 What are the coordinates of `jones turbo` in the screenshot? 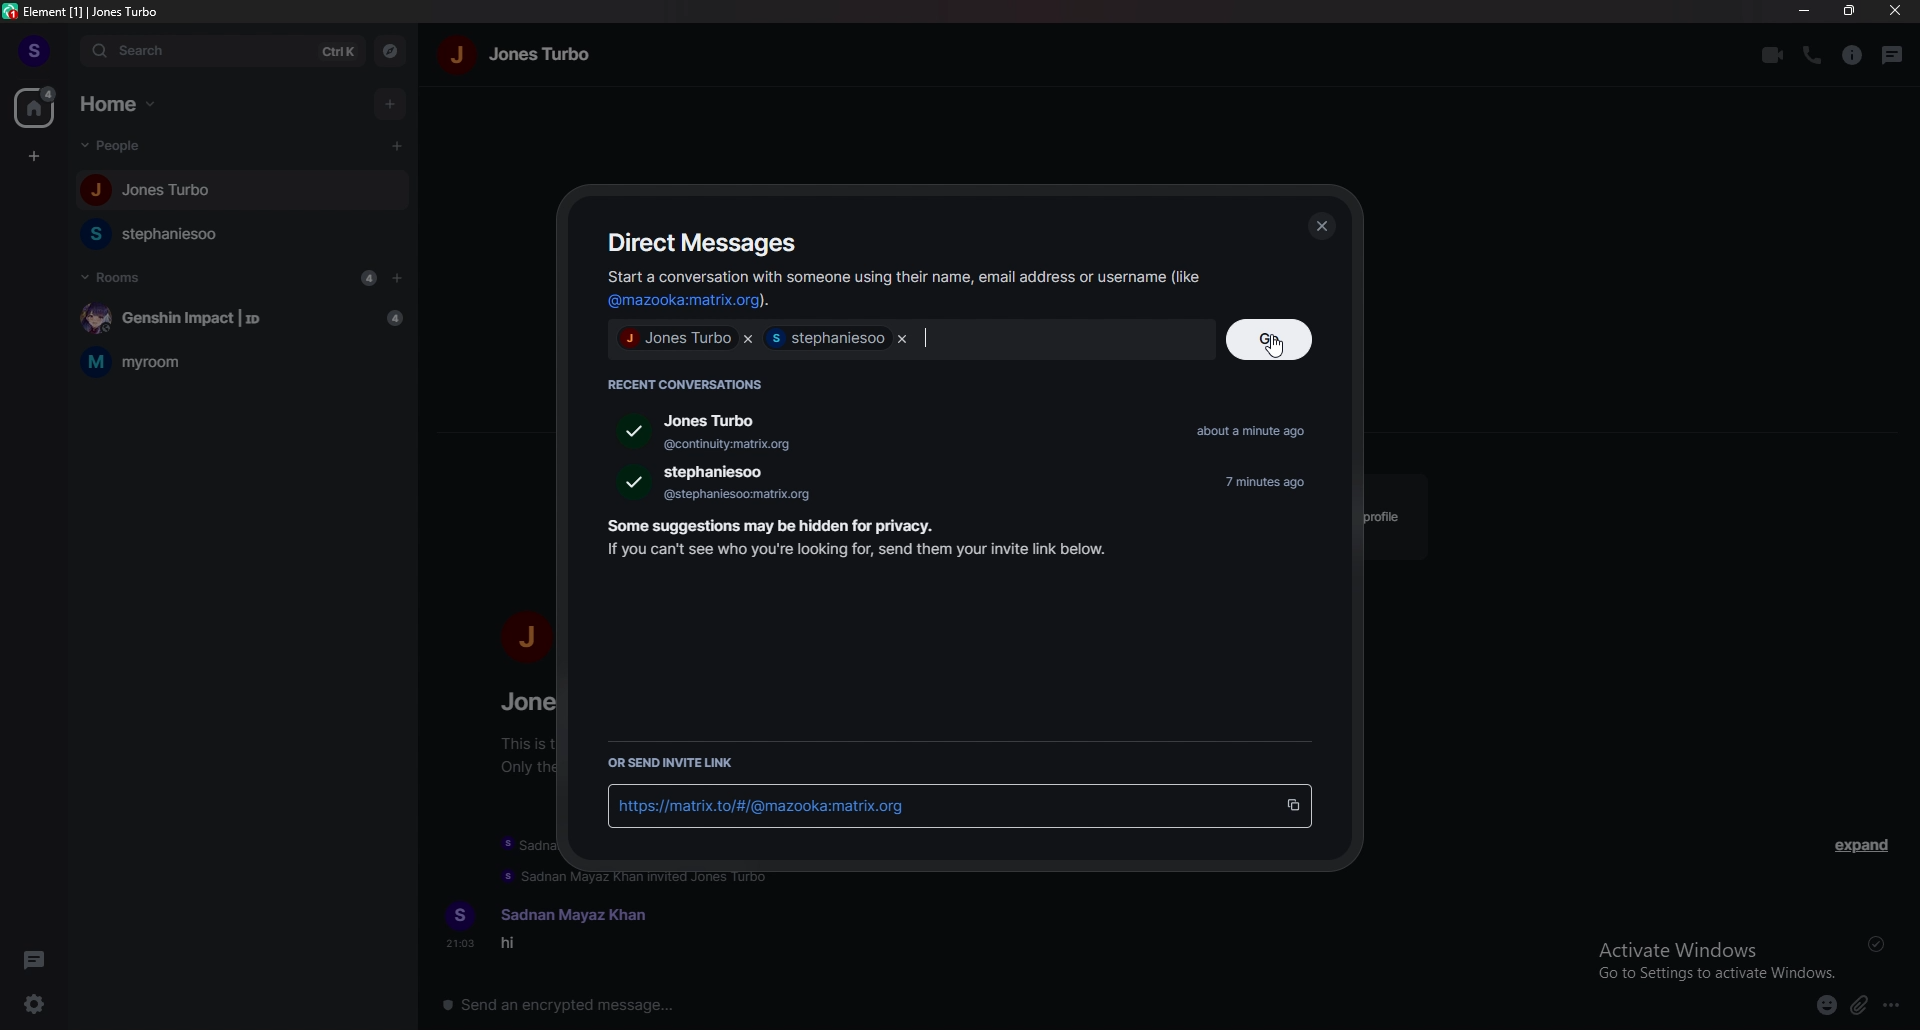 It's located at (542, 56).